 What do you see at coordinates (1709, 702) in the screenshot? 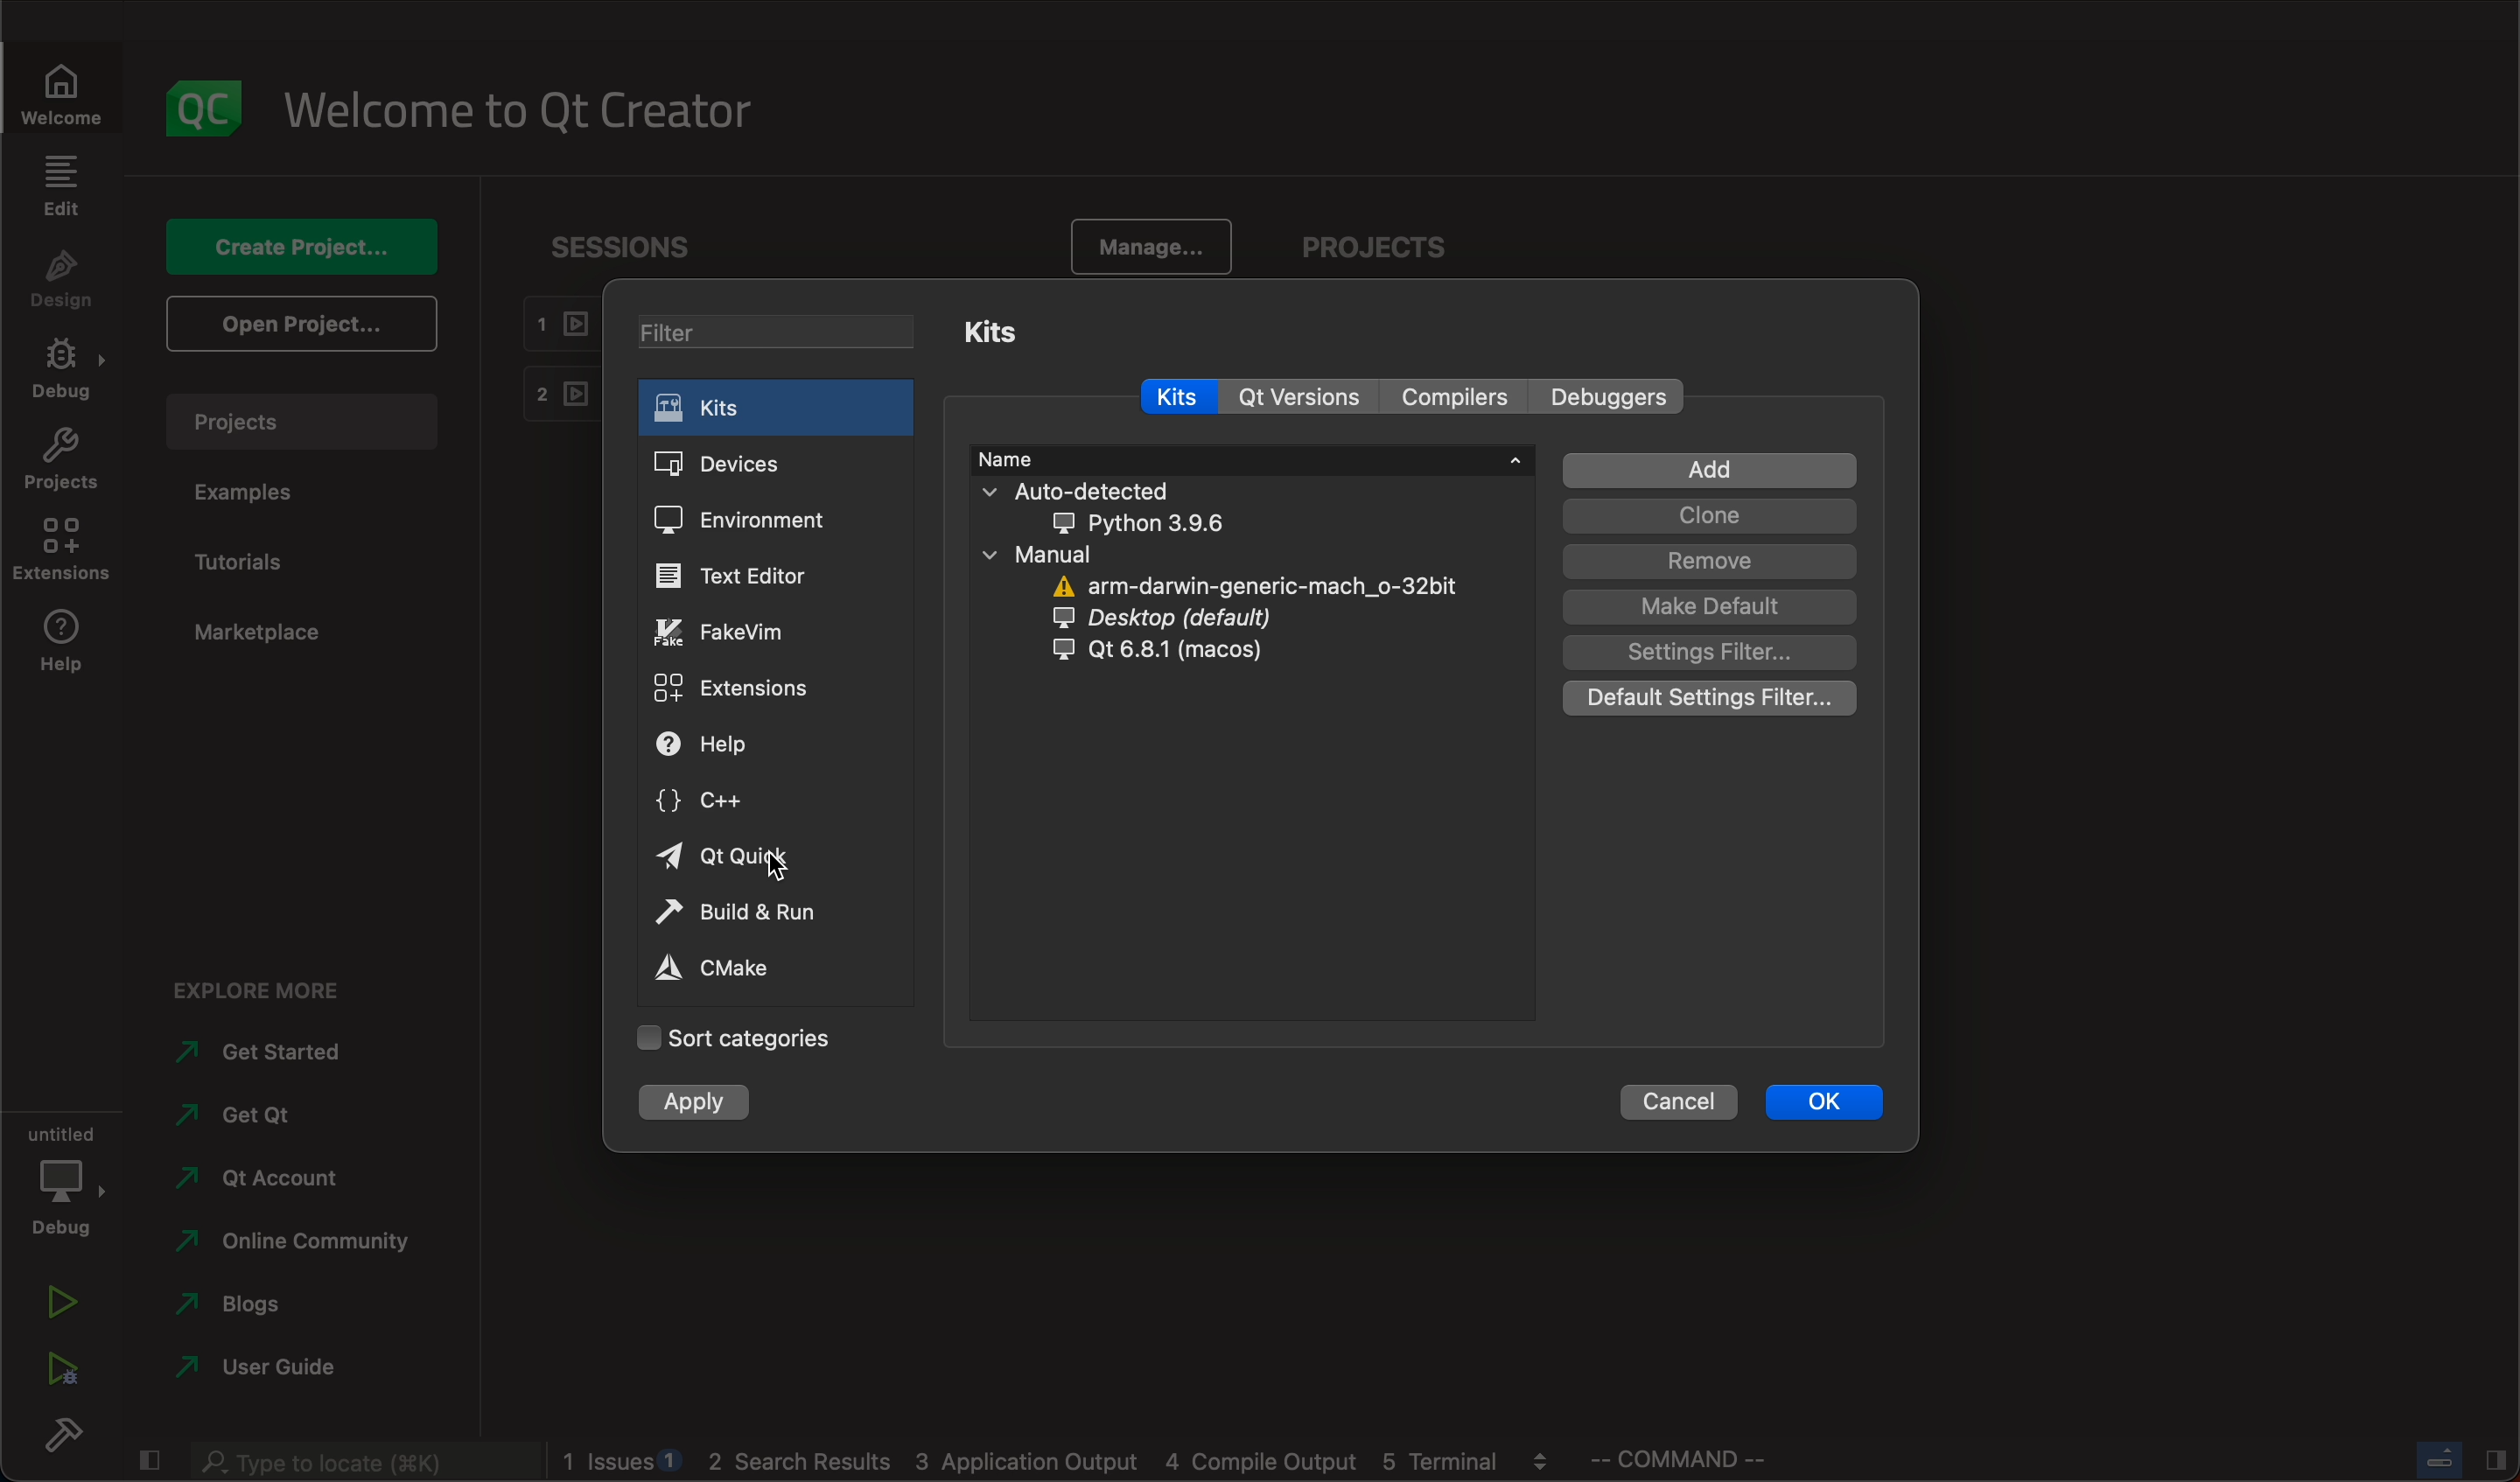
I see `default setting` at bounding box center [1709, 702].